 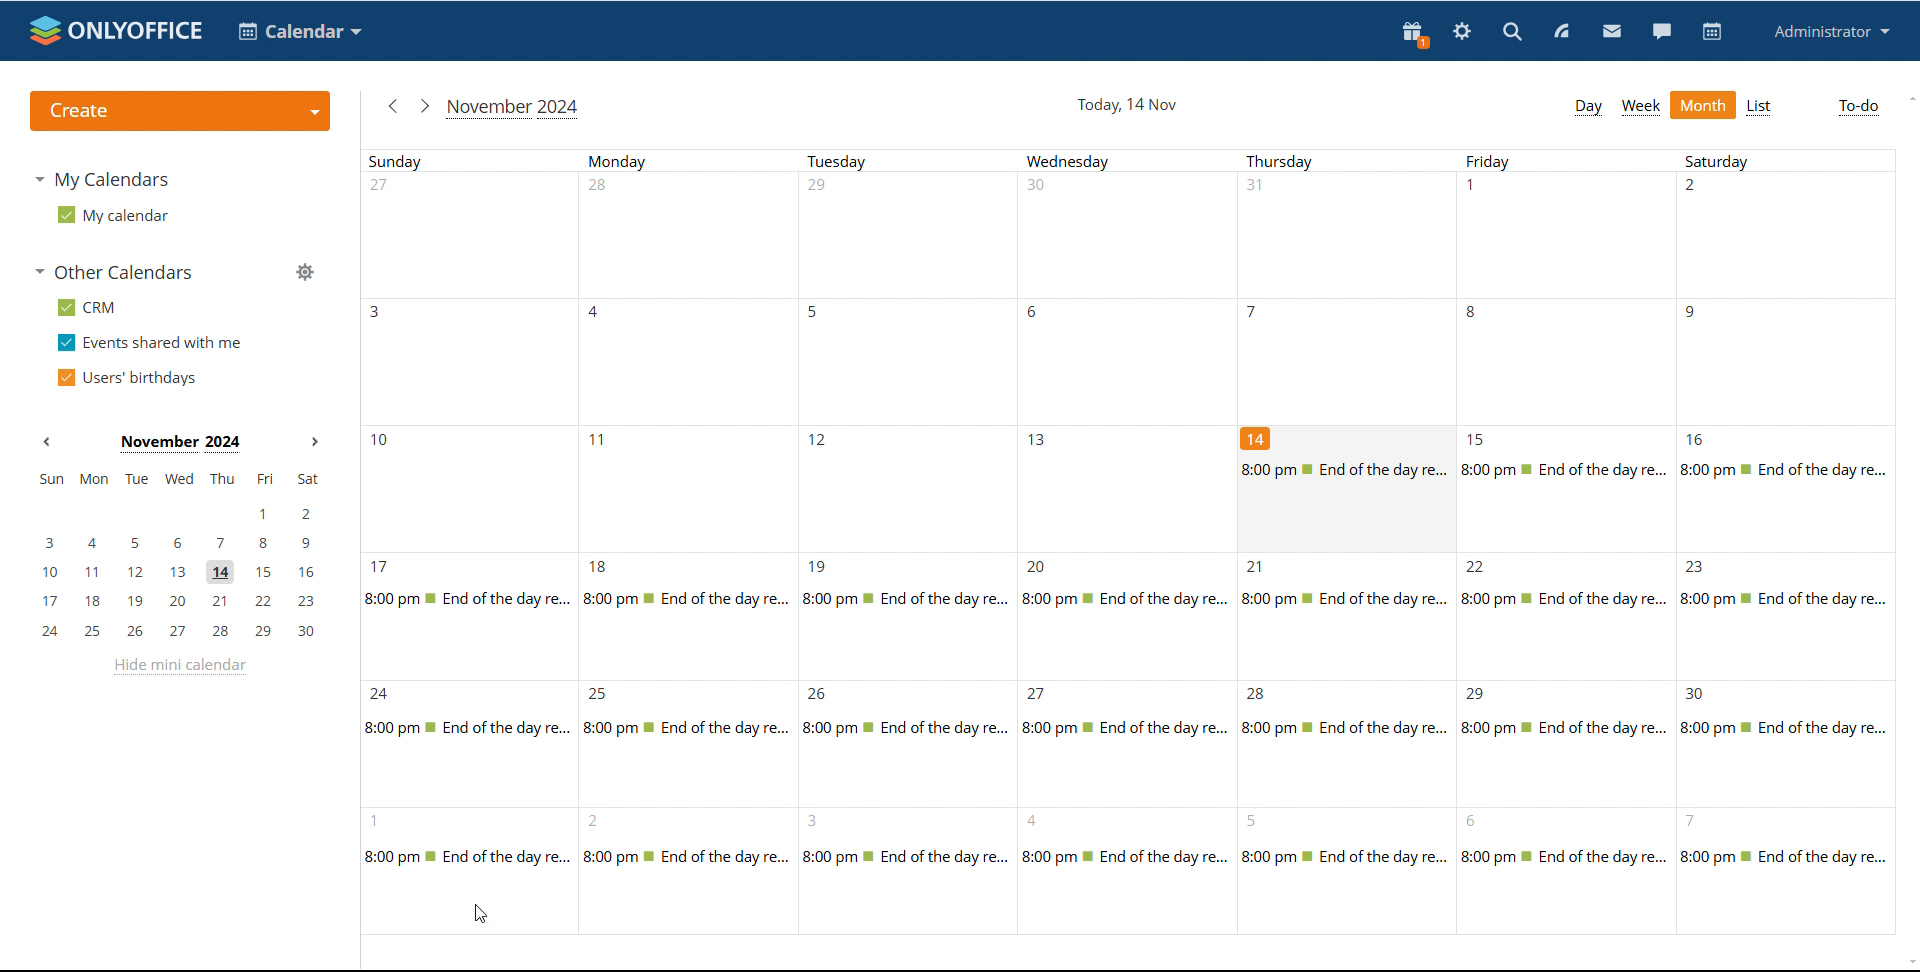 I want to click on present, so click(x=1413, y=34).